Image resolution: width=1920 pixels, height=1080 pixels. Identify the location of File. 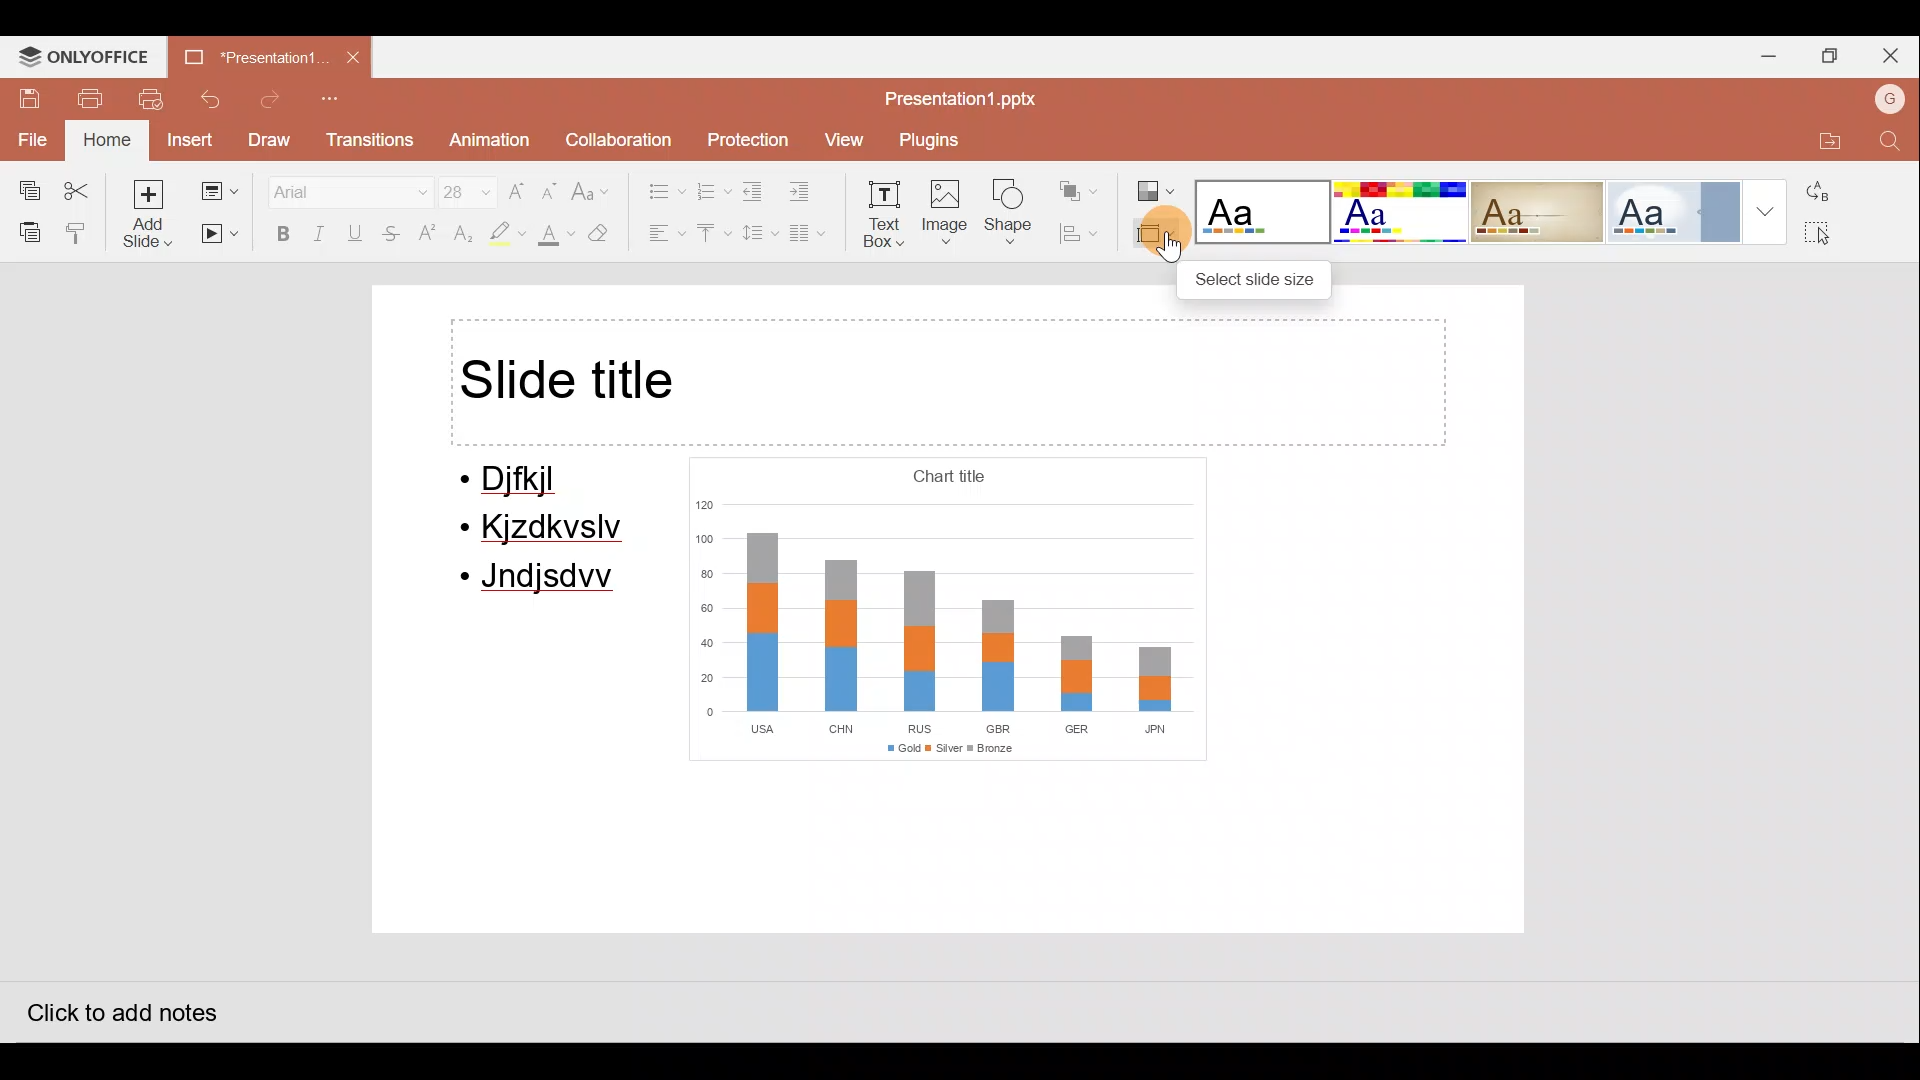
(30, 137).